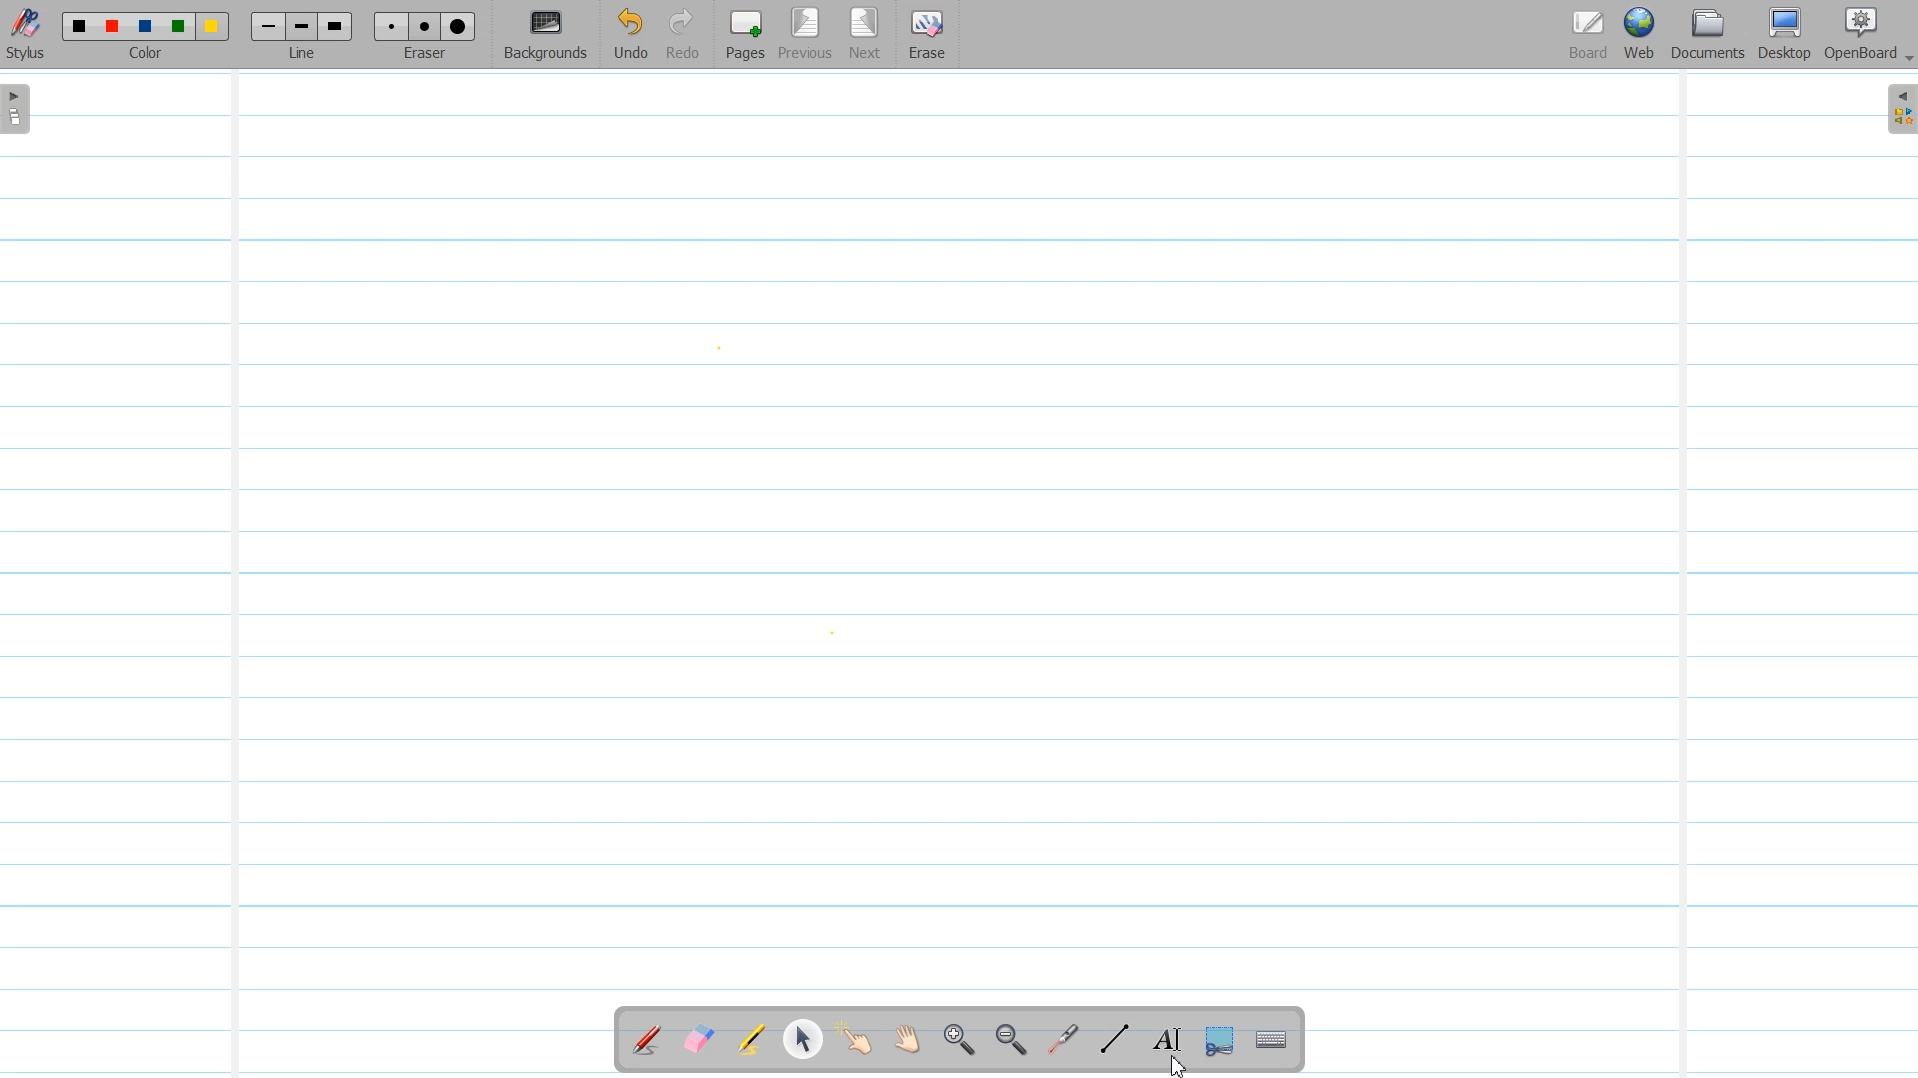  Describe the element at coordinates (1641, 35) in the screenshot. I see `Web` at that location.